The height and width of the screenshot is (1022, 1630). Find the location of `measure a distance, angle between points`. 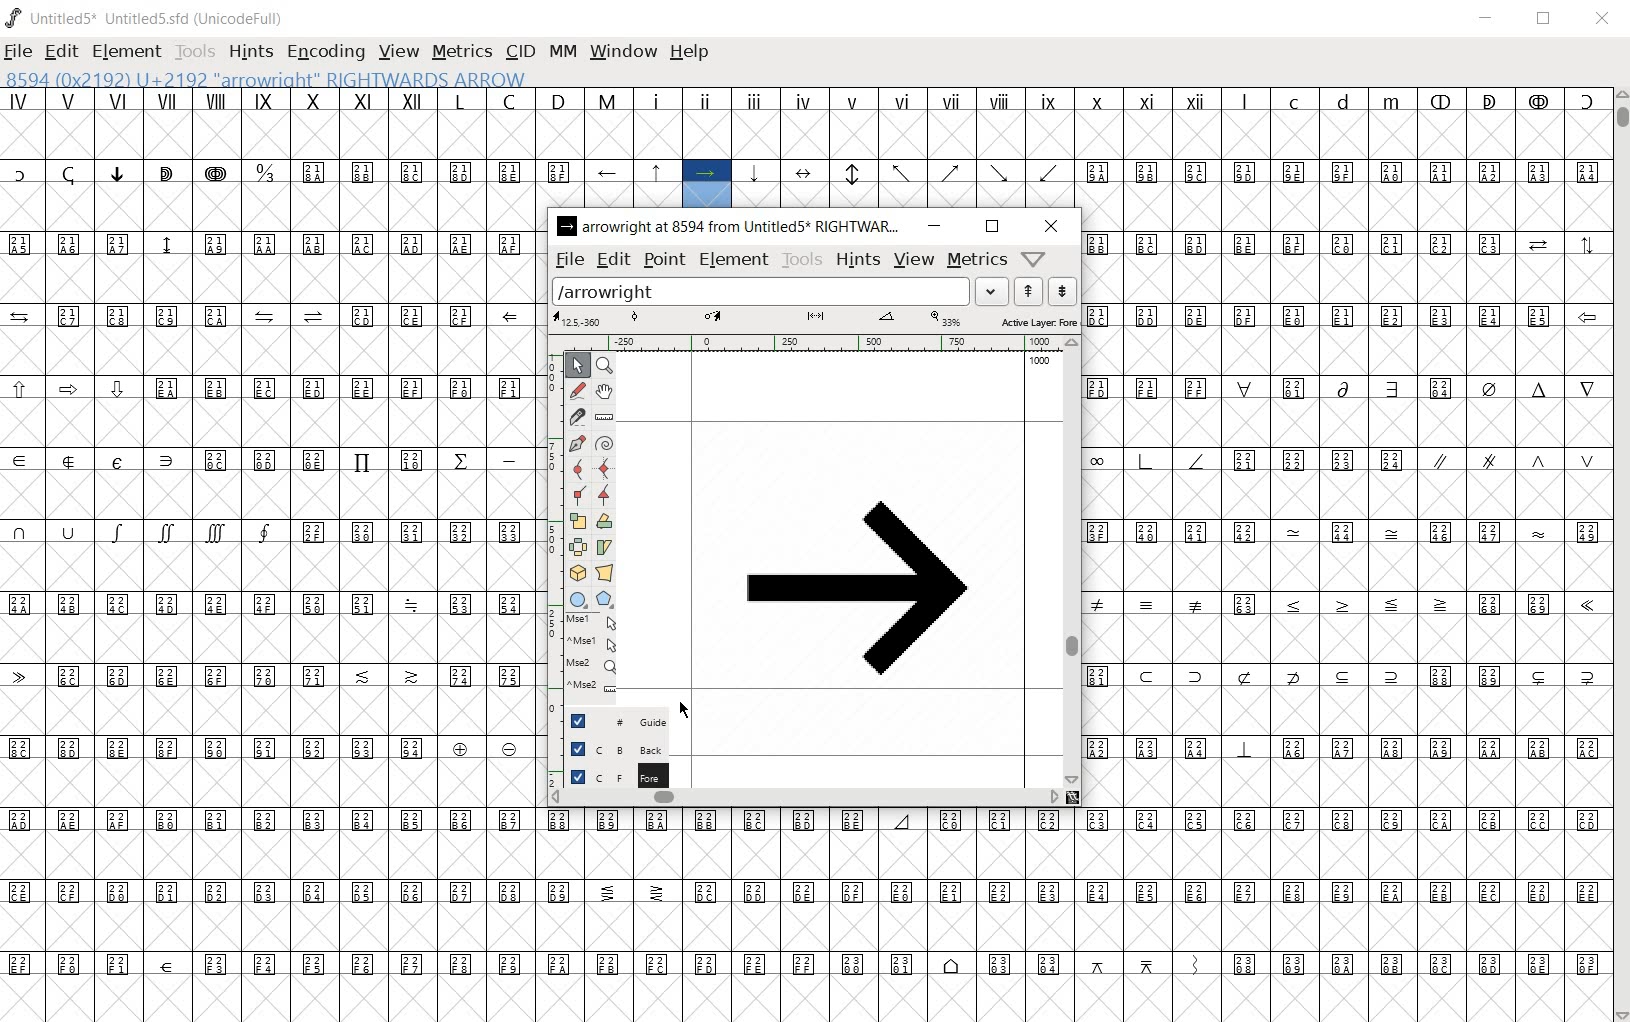

measure a distance, angle between points is located at coordinates (603, 419).